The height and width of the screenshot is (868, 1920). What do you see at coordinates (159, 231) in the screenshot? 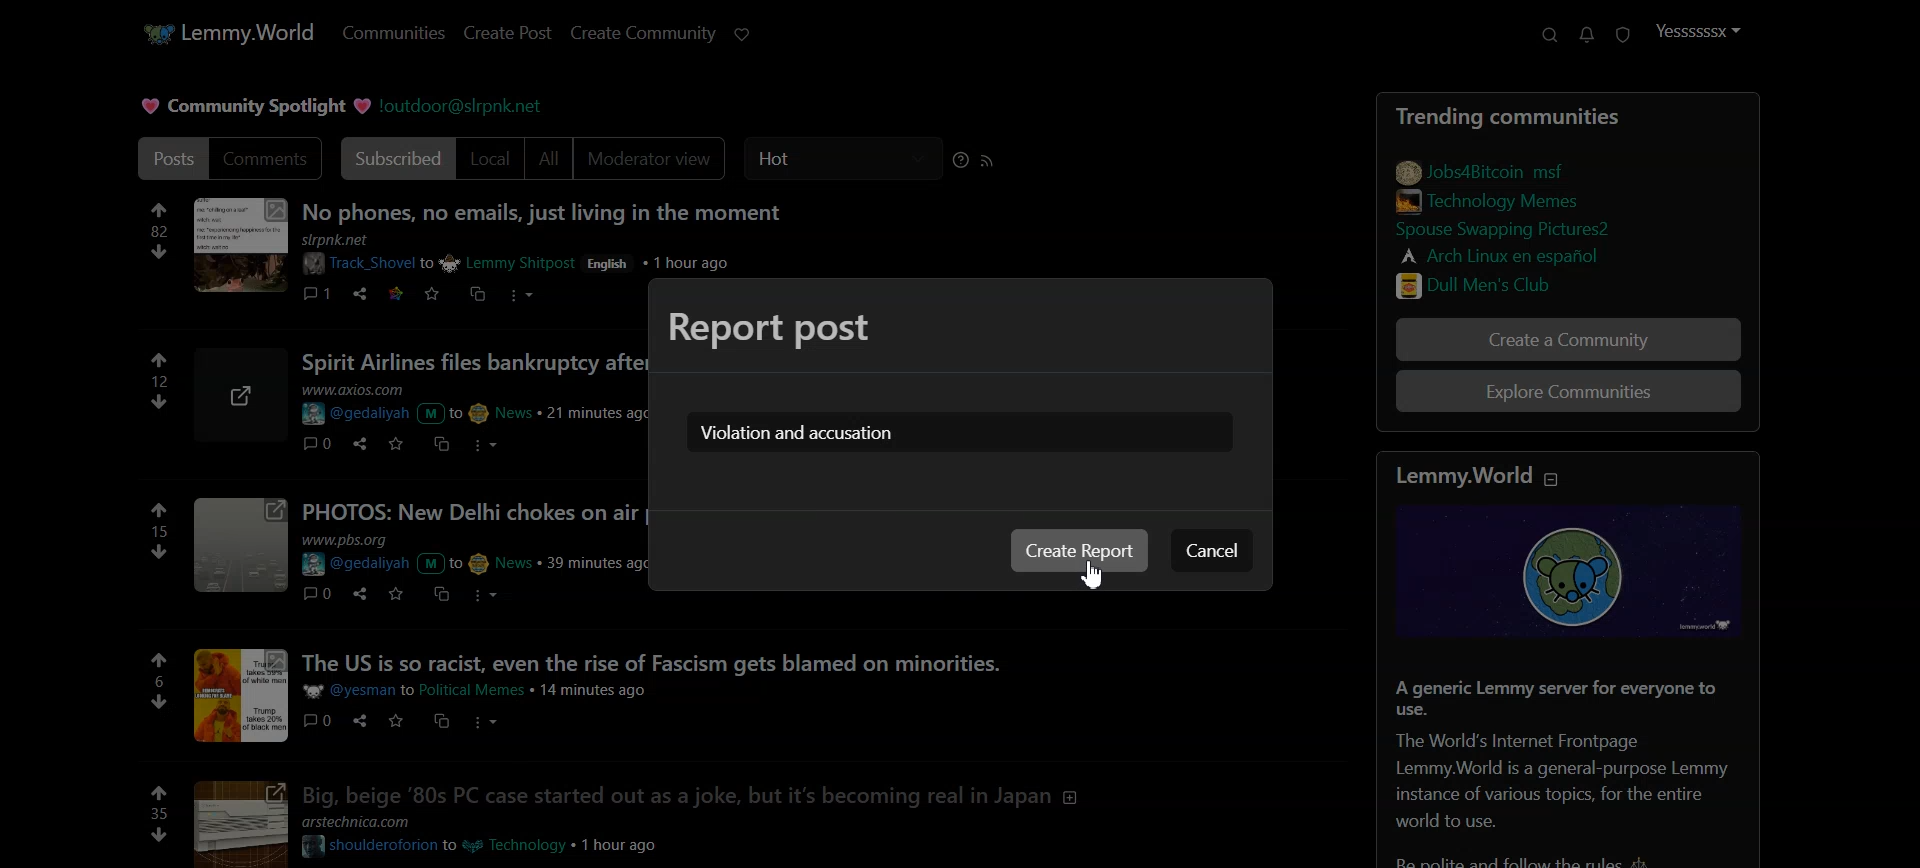
I see `numbers` at bounding box center [159, 231].